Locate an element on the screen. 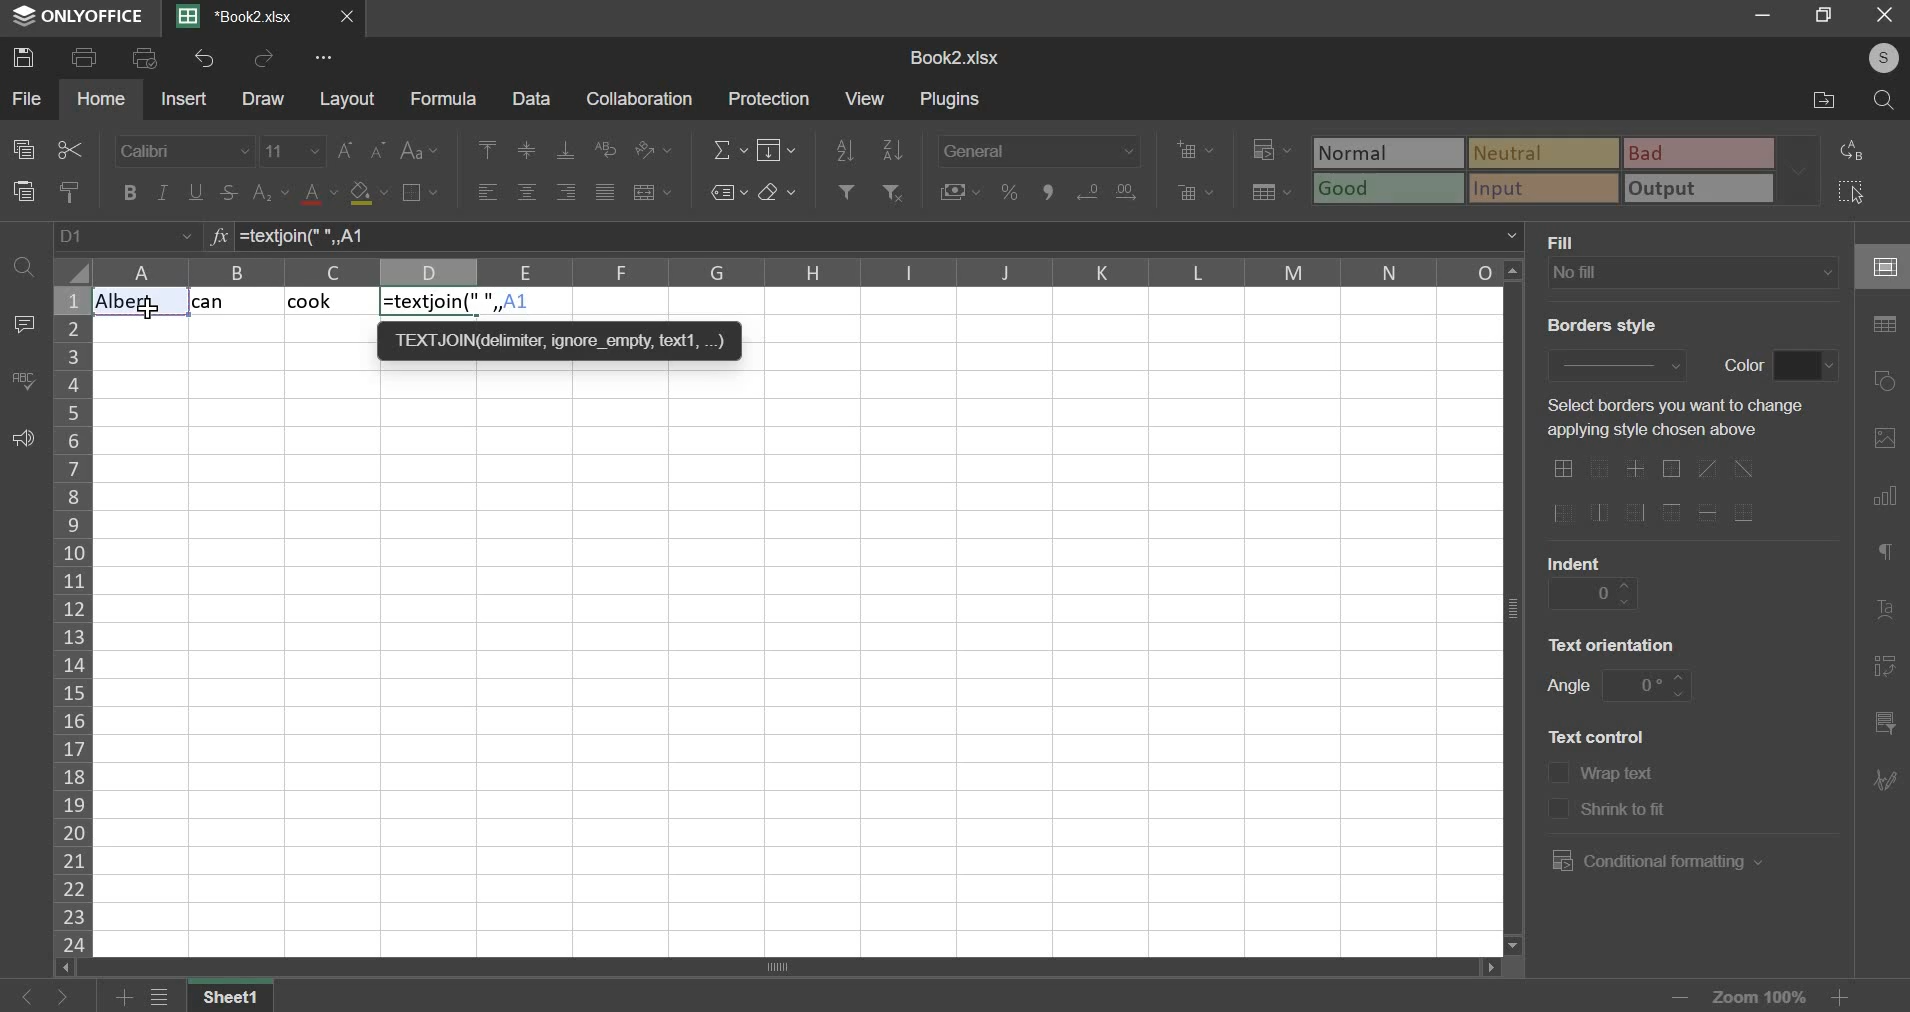 This screenshot has height=1012, width=1910. comma style is located at coordinates (1052, 192).